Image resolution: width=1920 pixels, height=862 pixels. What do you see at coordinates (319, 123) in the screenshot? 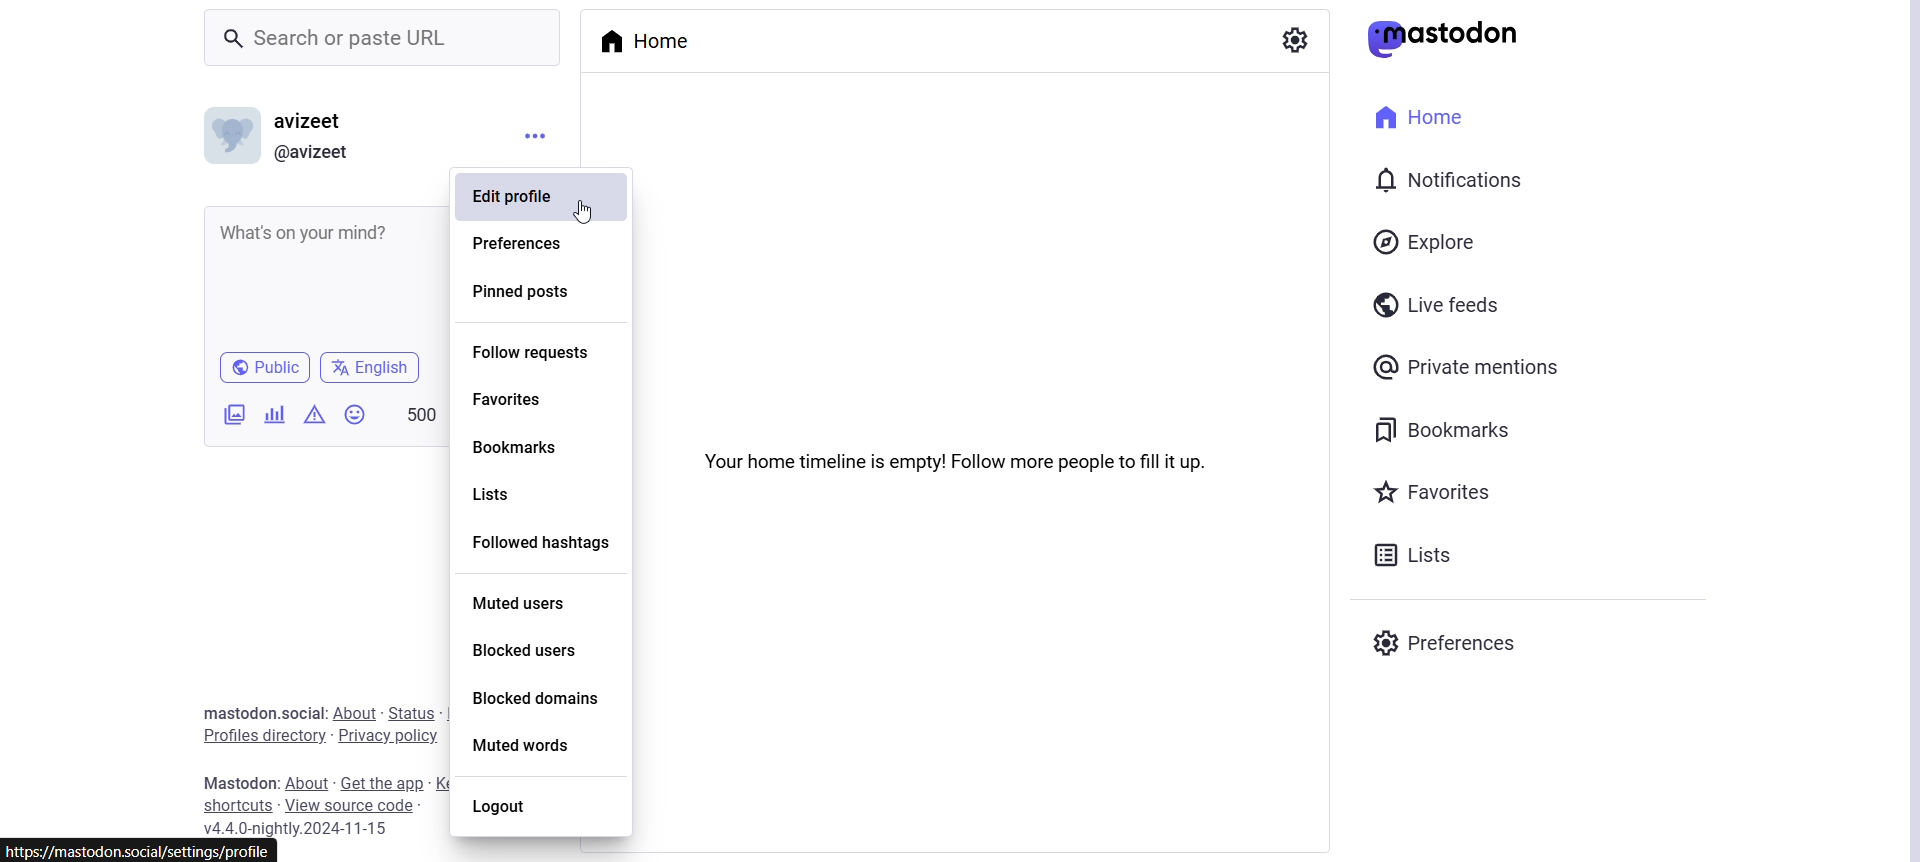
I see `User Name` at bounding box center [319, 123].